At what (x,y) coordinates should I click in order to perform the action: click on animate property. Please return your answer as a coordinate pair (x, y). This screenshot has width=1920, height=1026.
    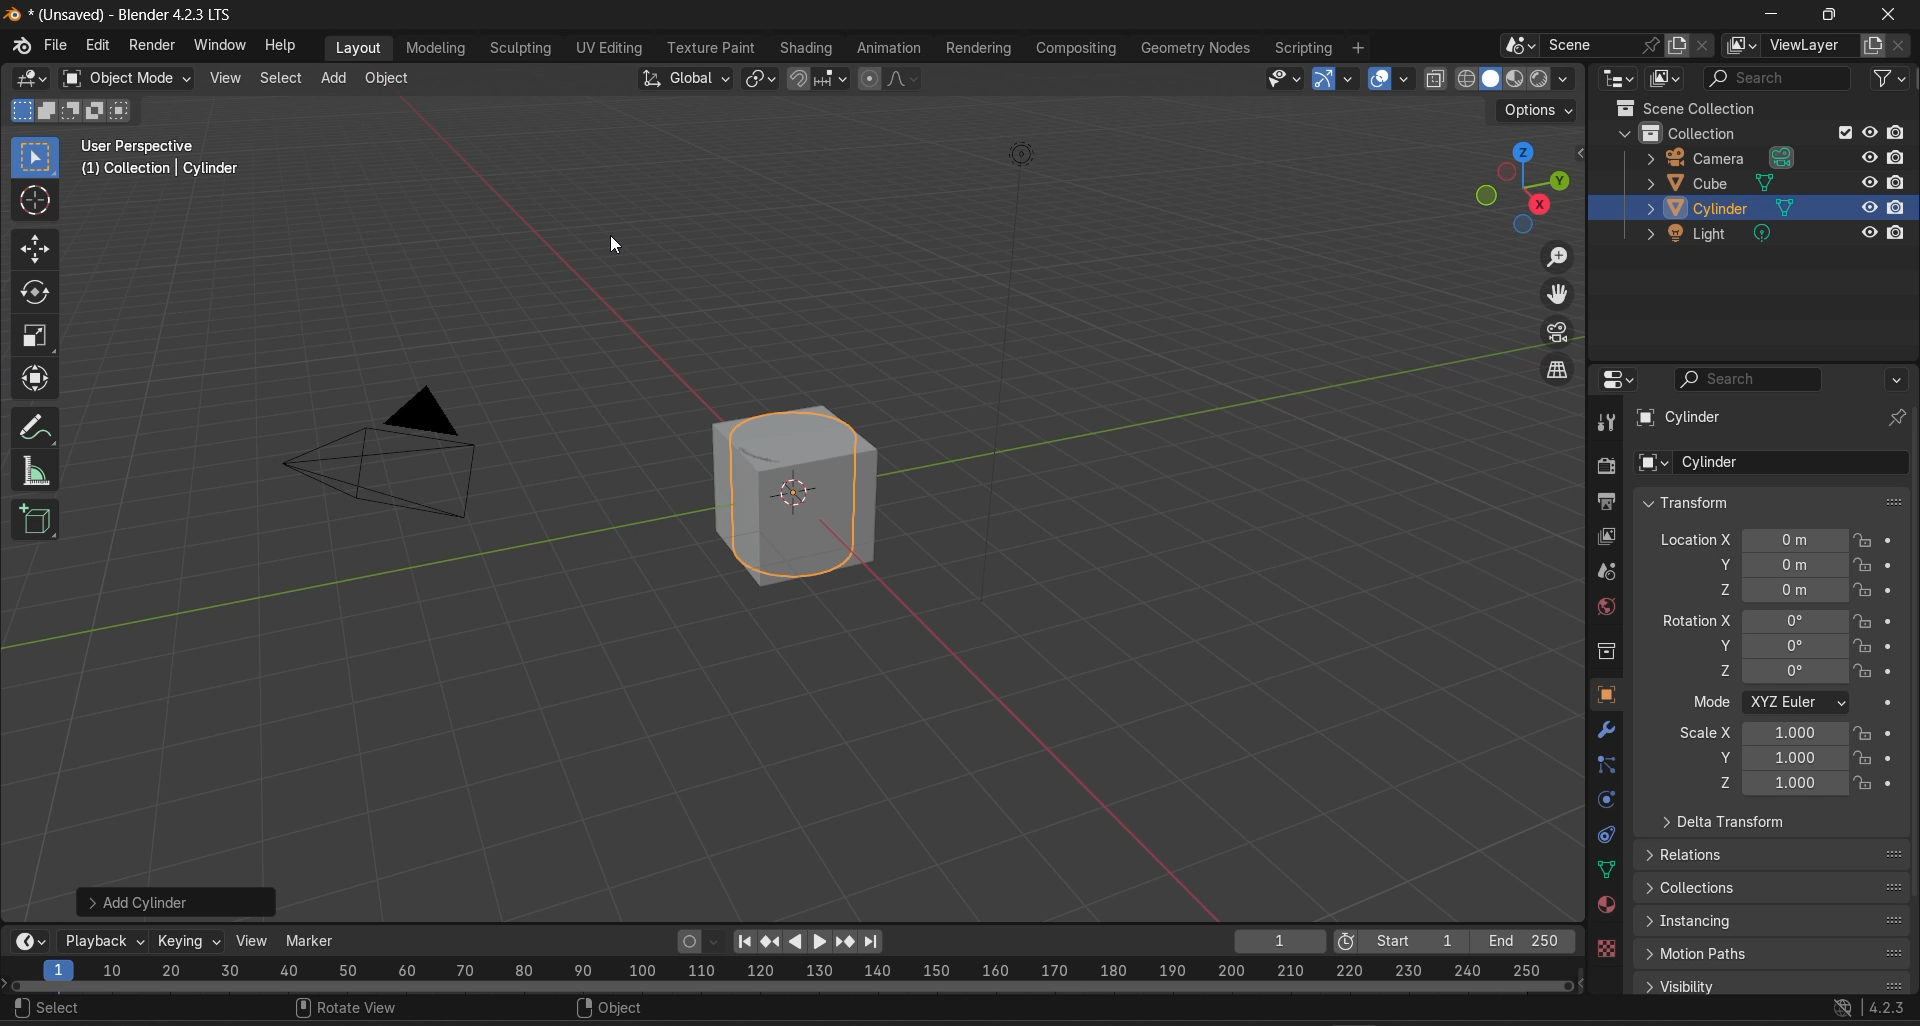
    Looking at the image, I should click on (1894, 671).